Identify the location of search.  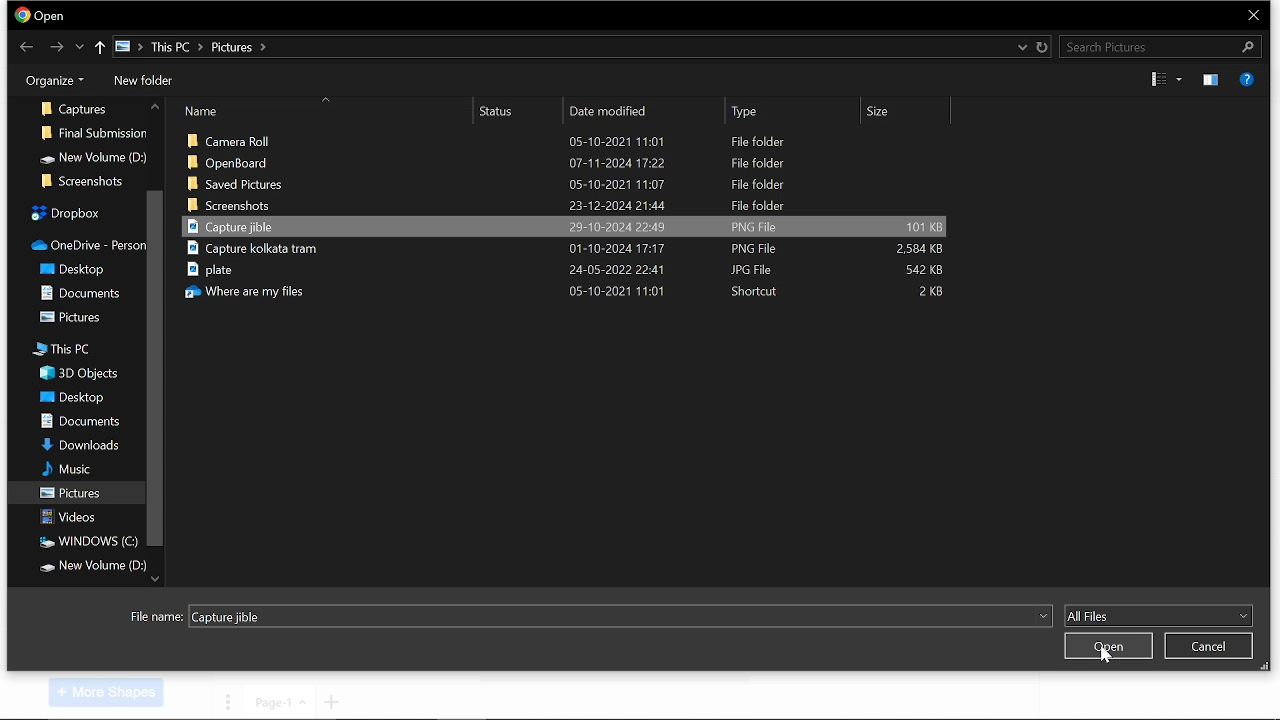
(1158, 46).